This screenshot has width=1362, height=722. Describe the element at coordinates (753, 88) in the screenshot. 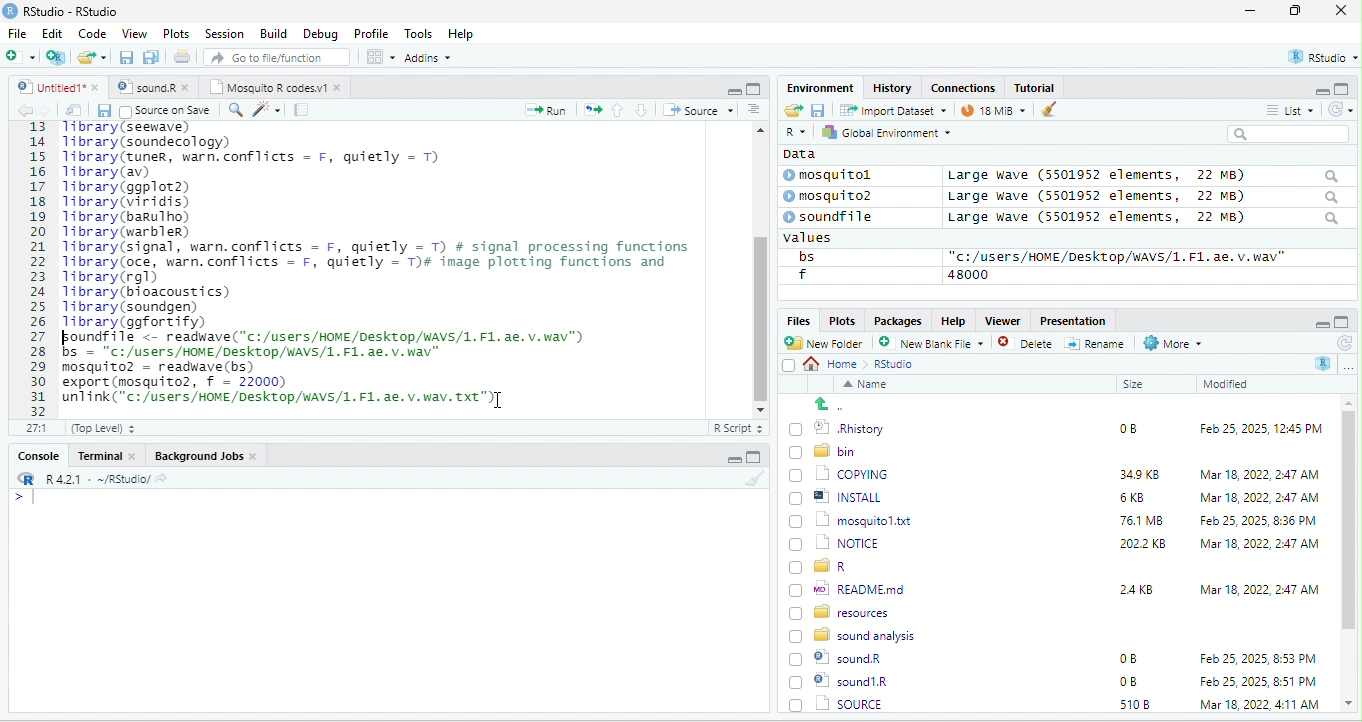

I see `maximize` at that location.